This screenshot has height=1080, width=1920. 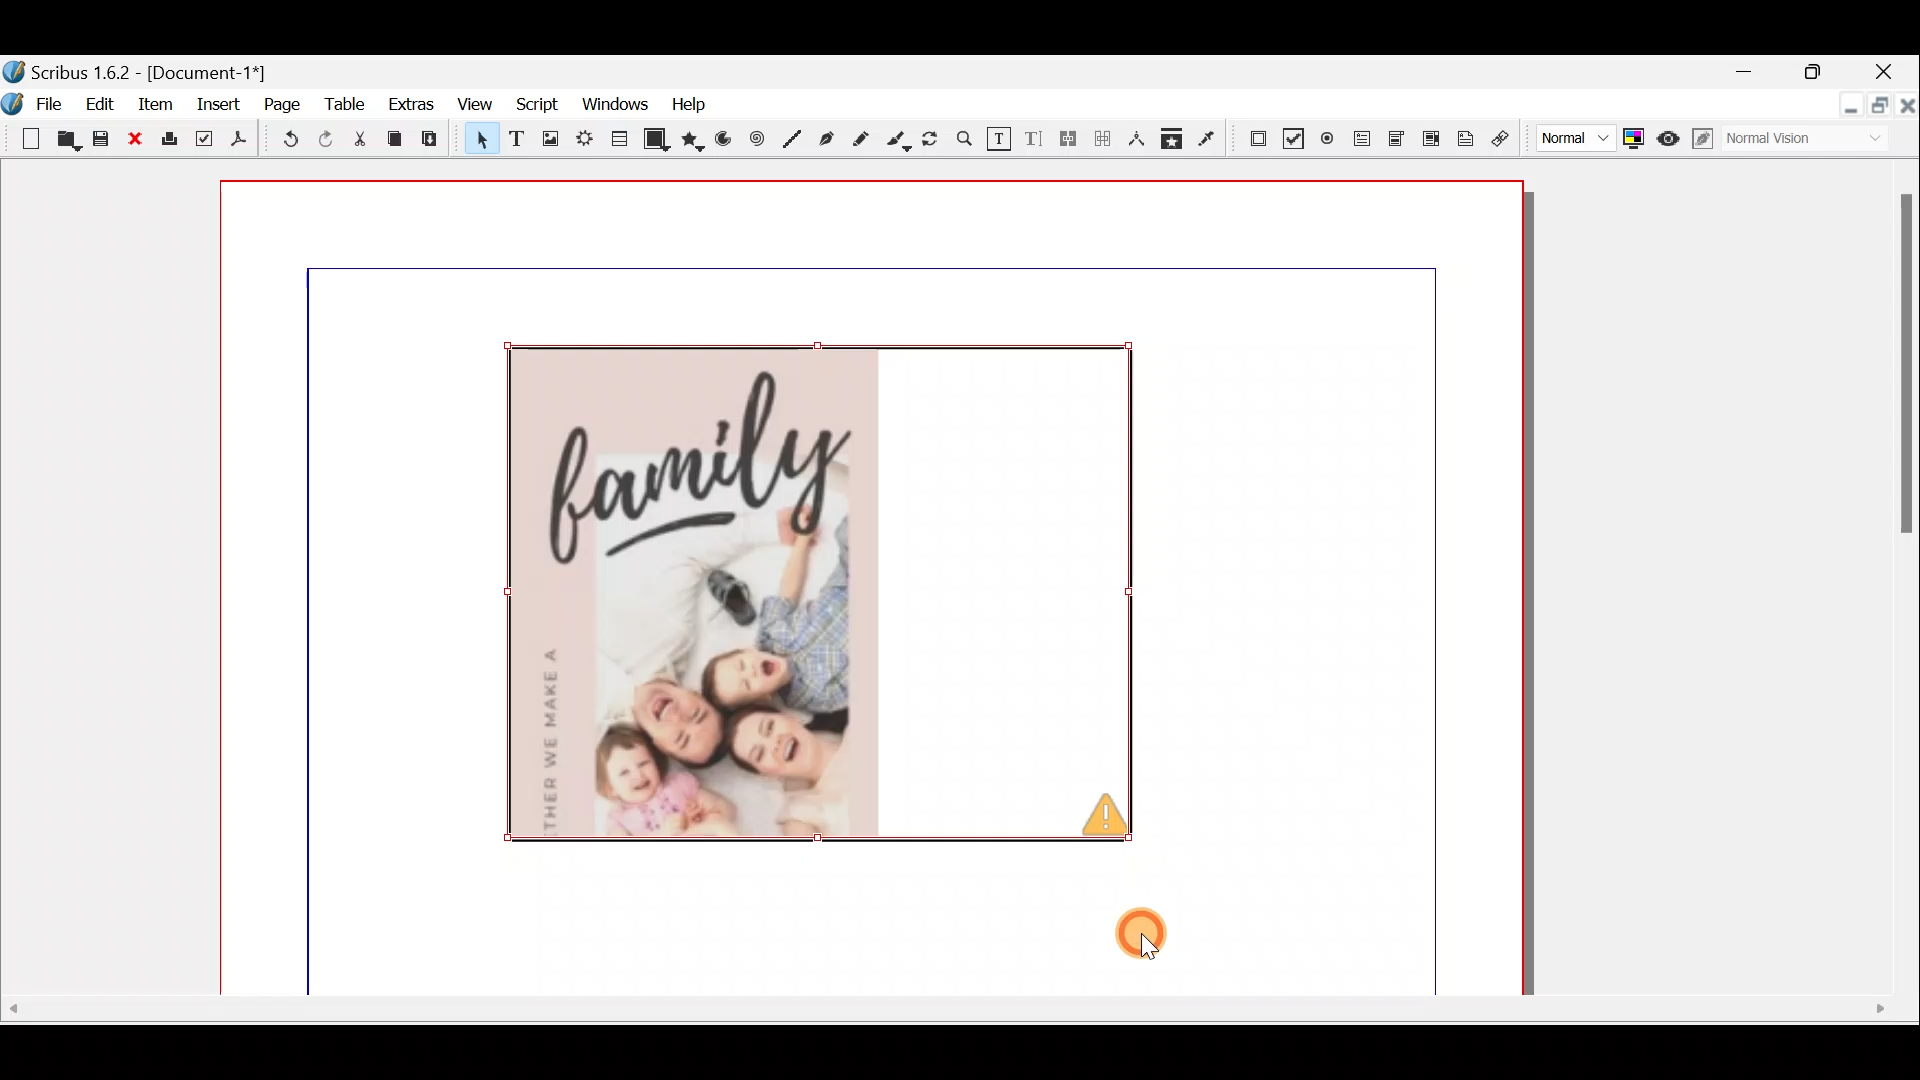 I want to click on Zoom in or out, so click(x=963, y=144).